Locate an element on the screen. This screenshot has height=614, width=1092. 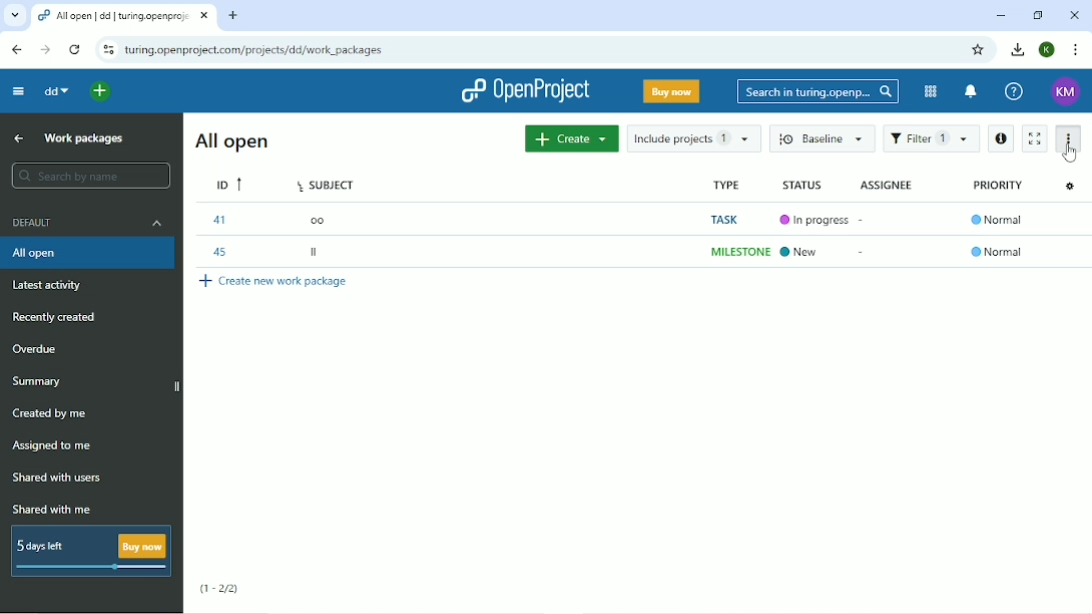
Minimize is located at coordinates (1001, 16).